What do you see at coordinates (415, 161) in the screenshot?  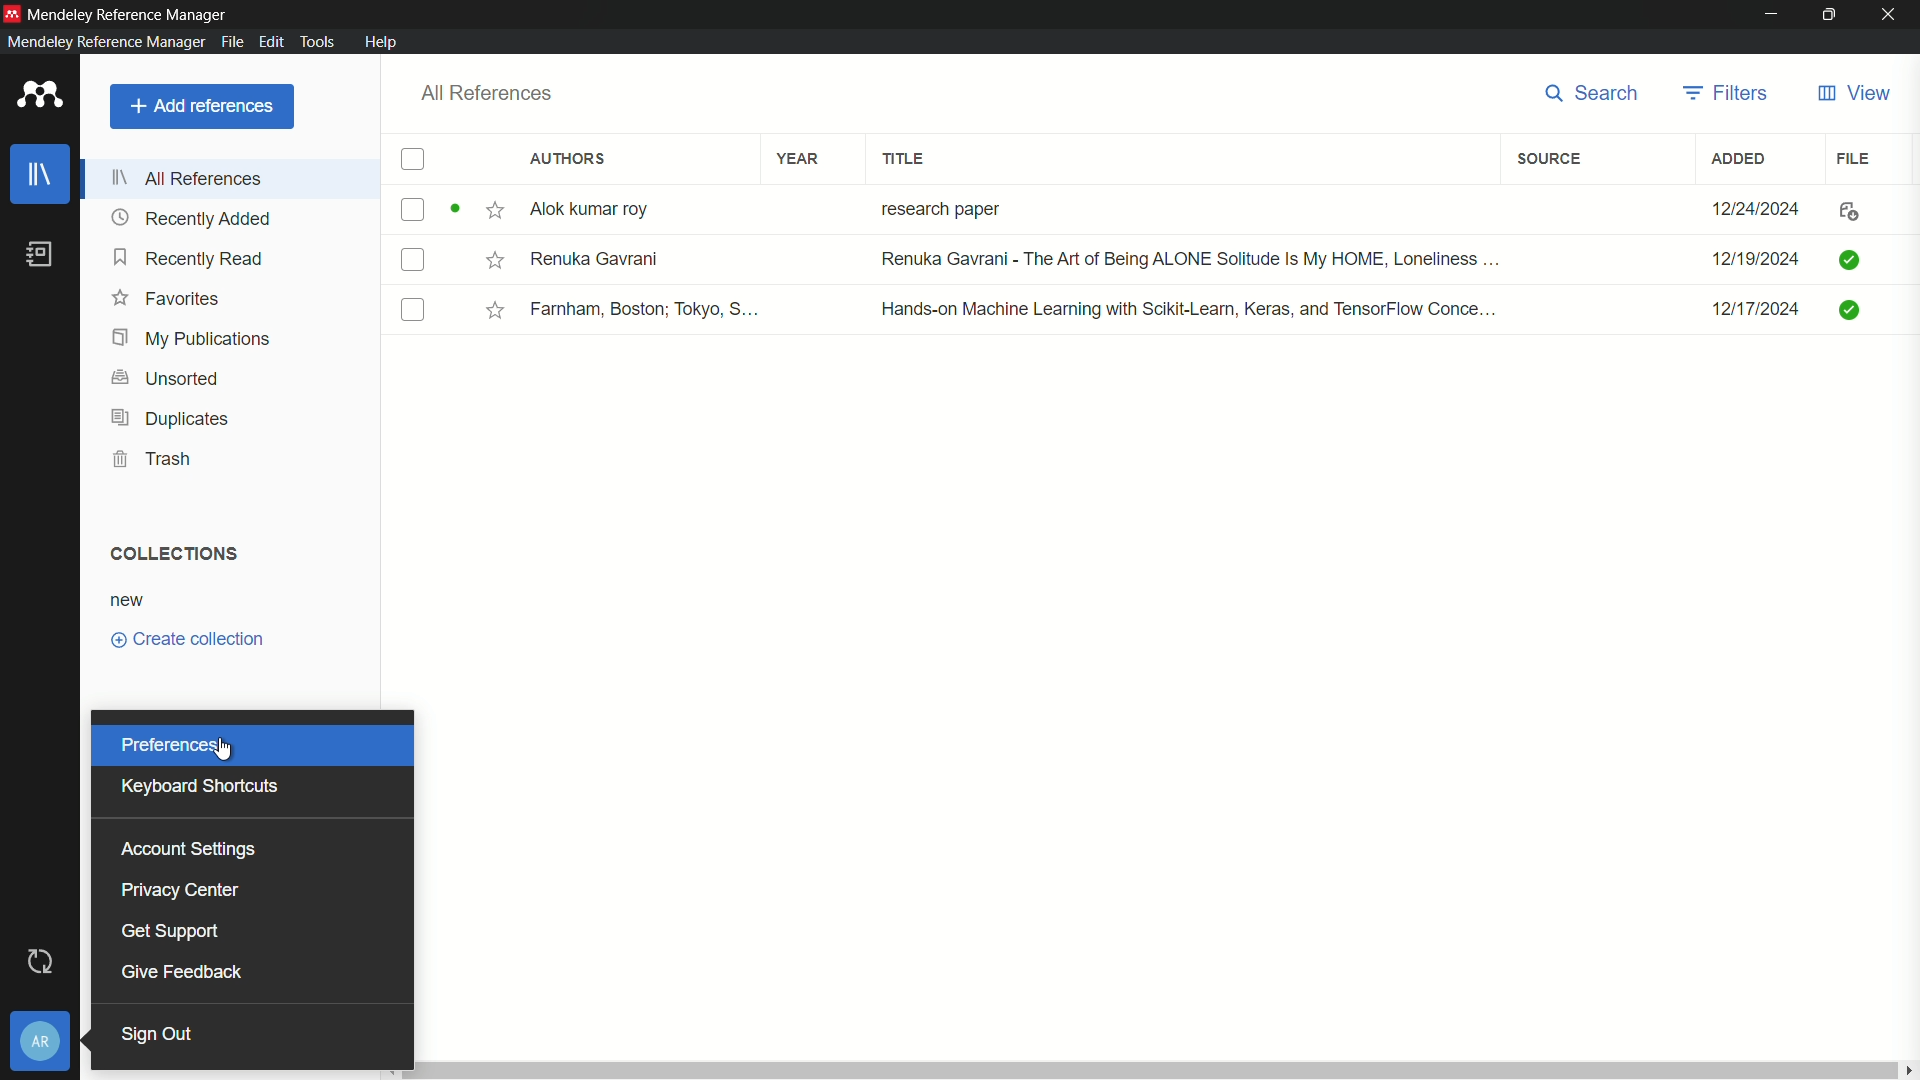 I see `check box` at bounding box center [415, 161].